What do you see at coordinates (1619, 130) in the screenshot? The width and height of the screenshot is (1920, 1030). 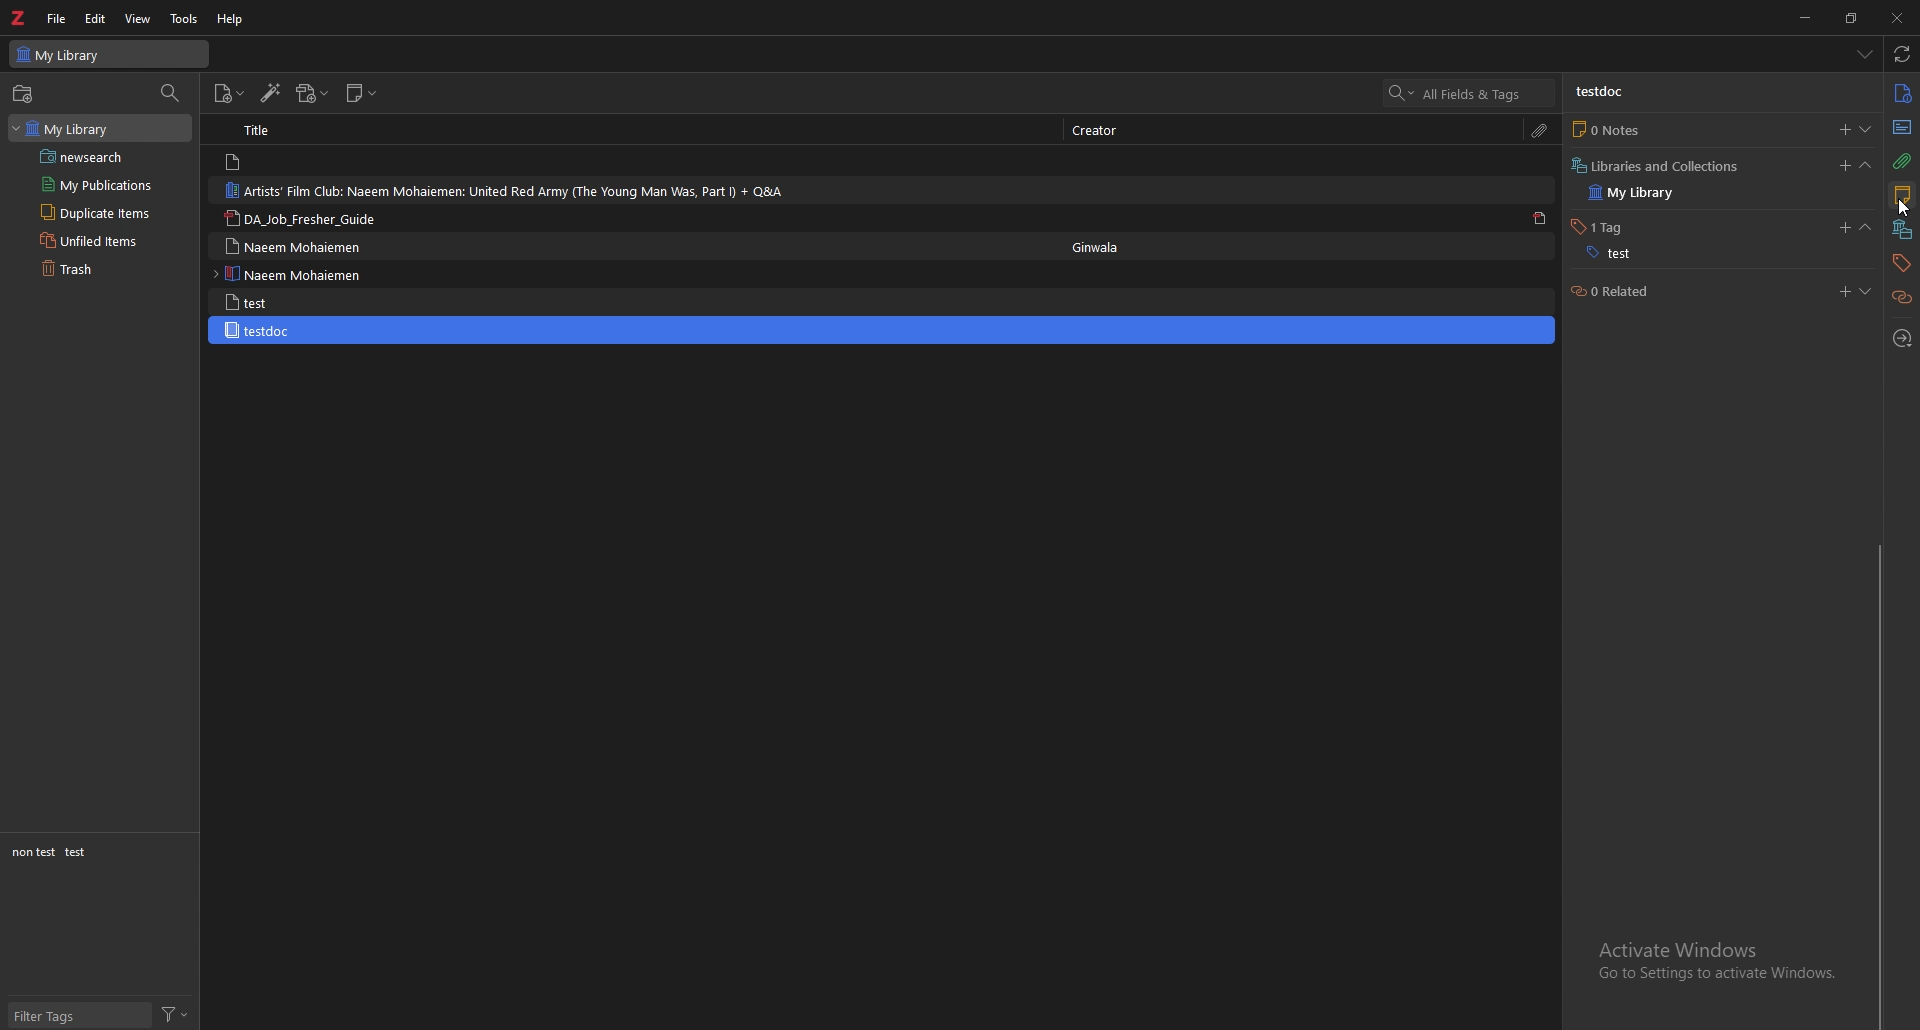 I see `0 notes` at bounding box center [1619, 130].